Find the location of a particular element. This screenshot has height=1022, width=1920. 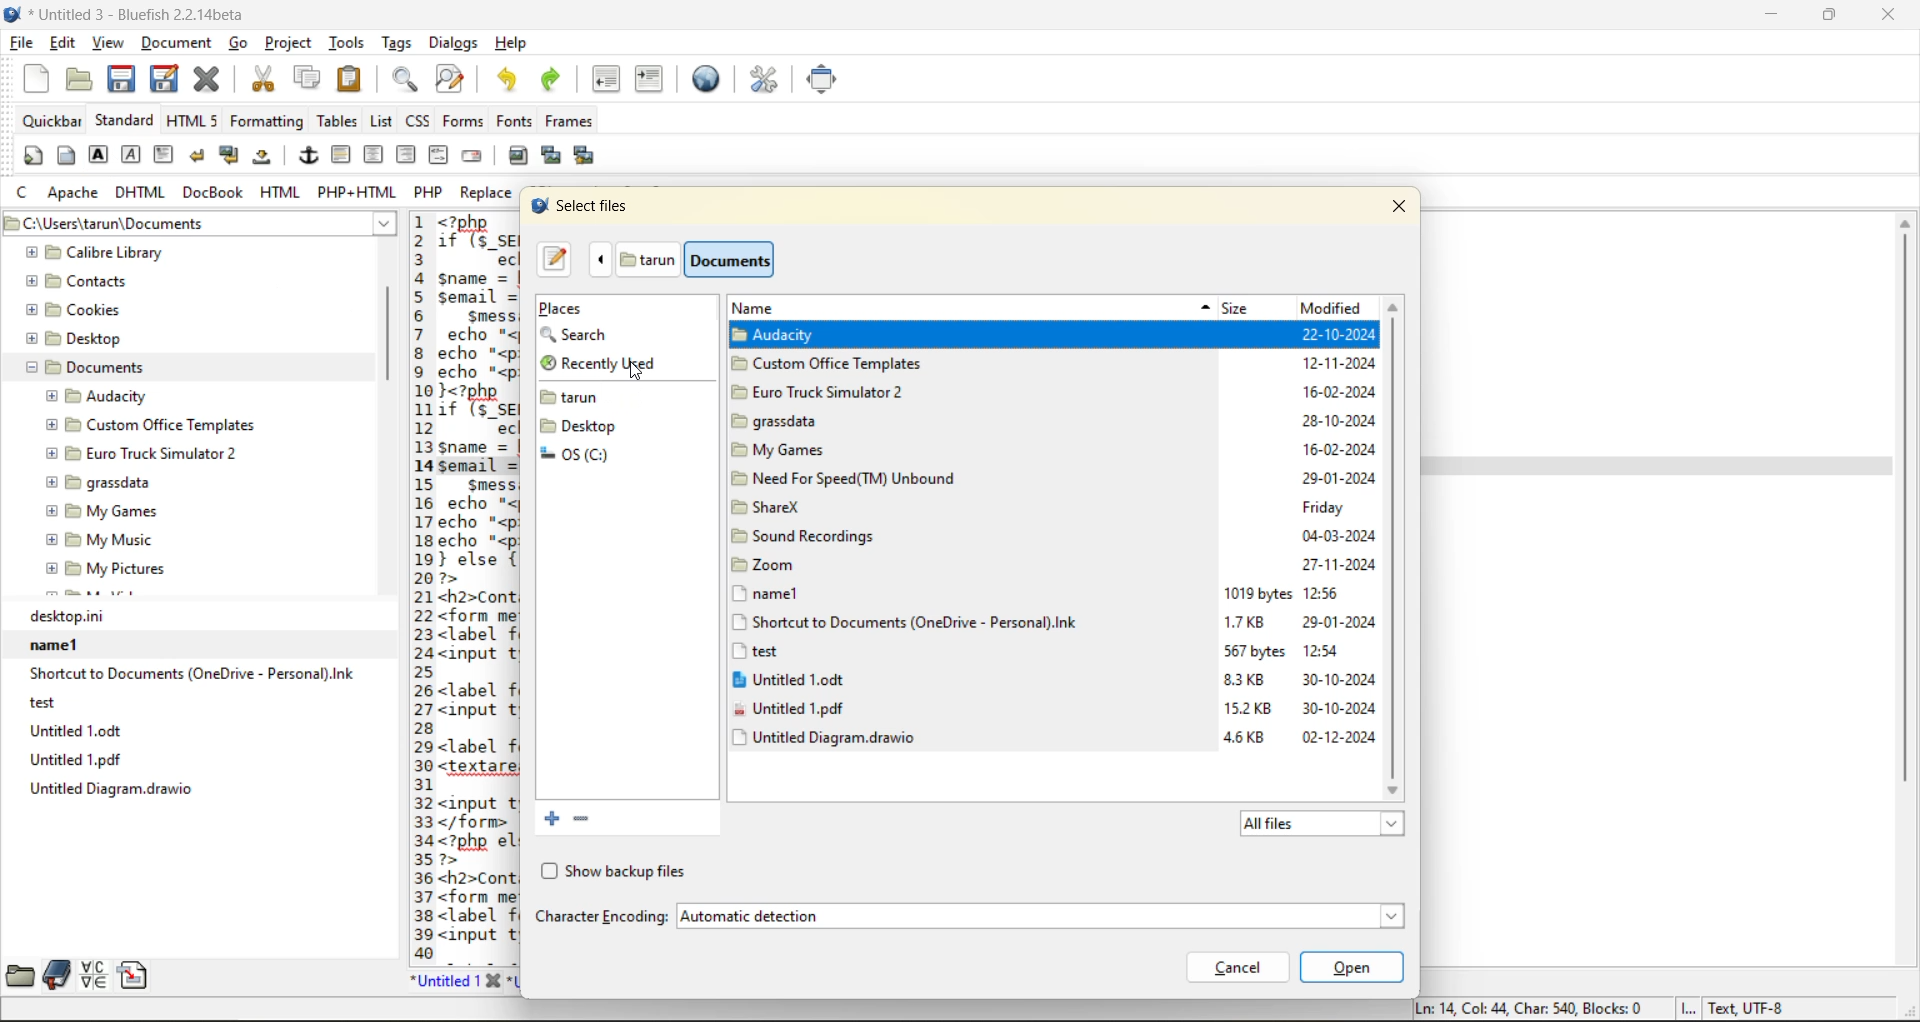

Shortcut to Documents (OneDrive - Personal).lnk is located at coordinates (190, 674).